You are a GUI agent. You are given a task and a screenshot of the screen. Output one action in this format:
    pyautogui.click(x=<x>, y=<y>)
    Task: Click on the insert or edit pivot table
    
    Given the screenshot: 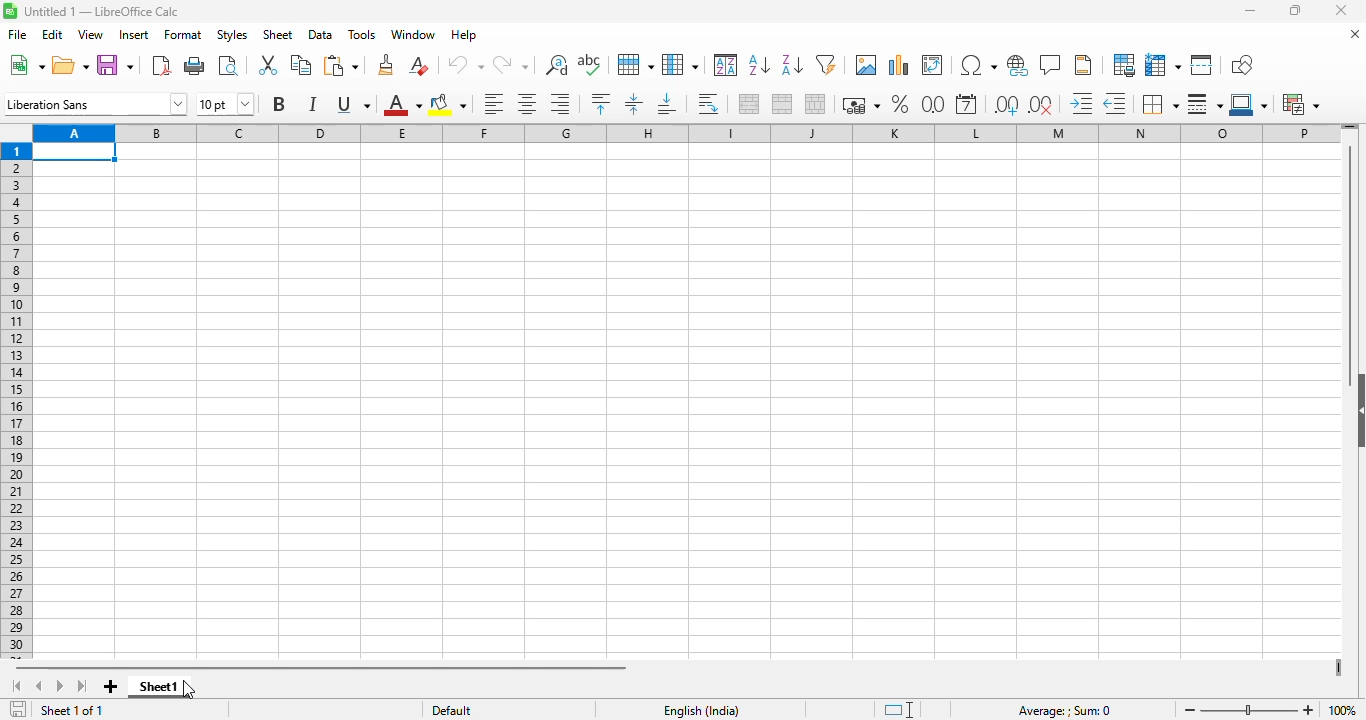 What is the action you would take?
    pyautogui.click(x=934, y=65)
    